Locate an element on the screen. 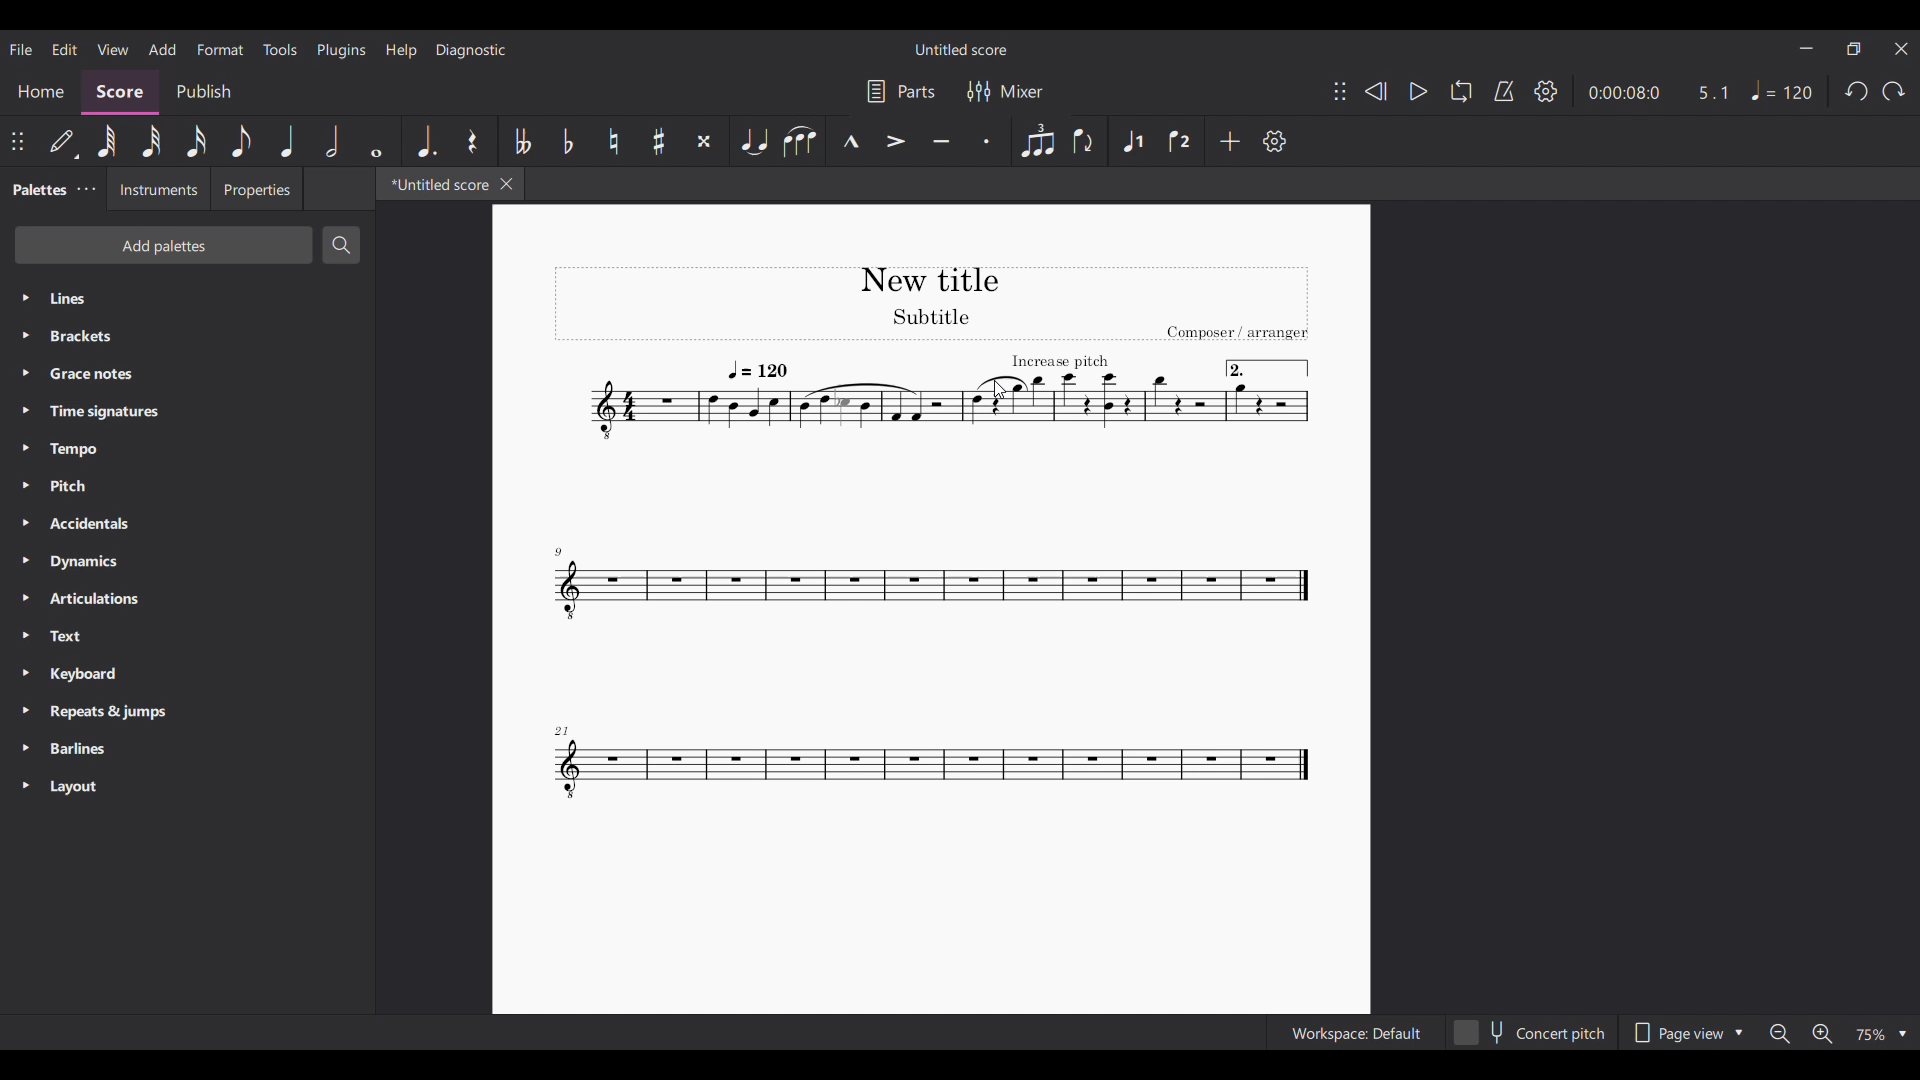 The width and height of the screenshot is (1920, 1080). Voice 2 is located at coordinates (1179, 141).